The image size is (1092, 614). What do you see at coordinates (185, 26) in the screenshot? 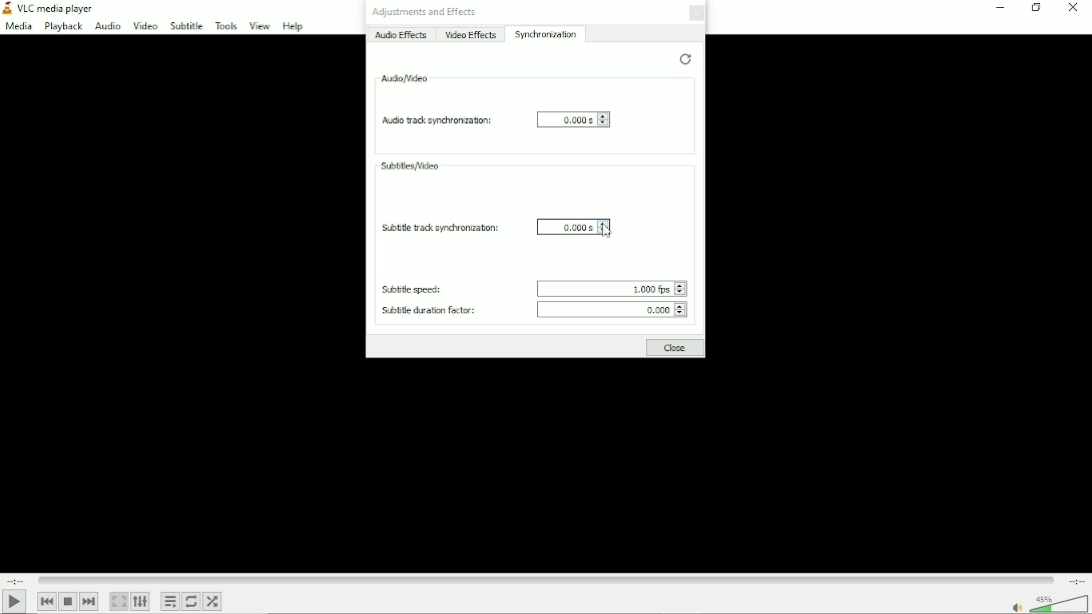
I see `Subtitle` at bounding box center [185, 26].